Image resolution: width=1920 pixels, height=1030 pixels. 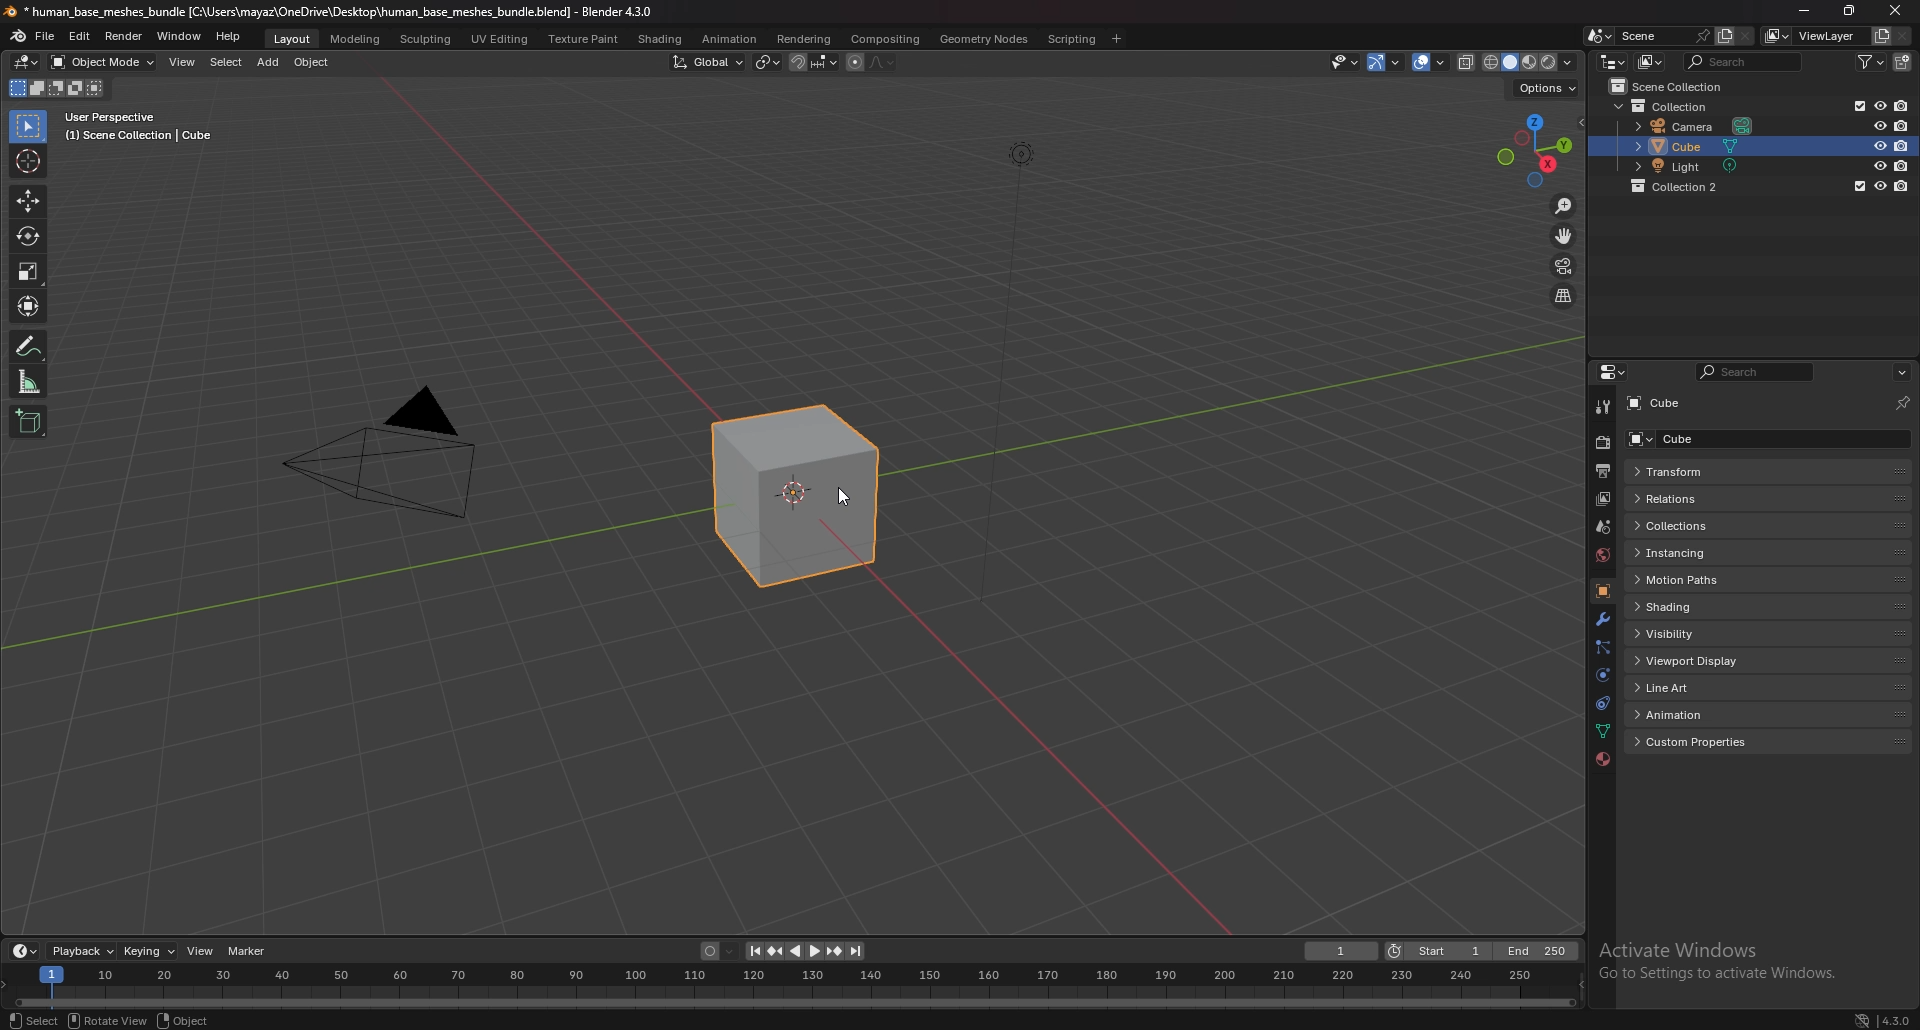 What do you see at coordinates (1898, 1018) in the screenshot?
I see `version` at bounding box center [1898, 1018].